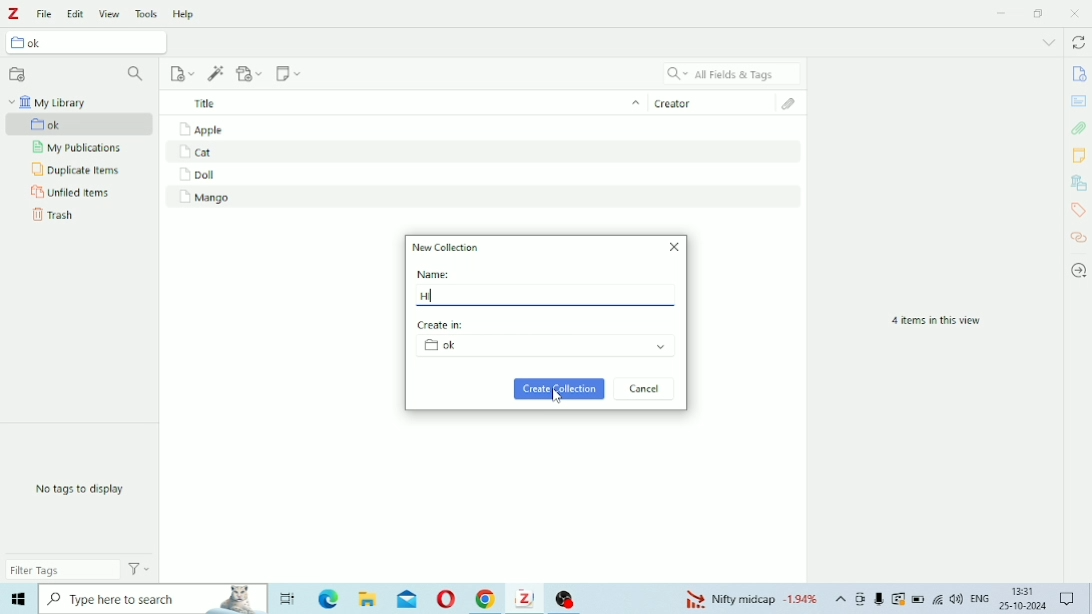 This screenshot has height=614, width=1092. Describe the element at coordinates (407, 598) in the screenshot. I see `Mail` at that location.